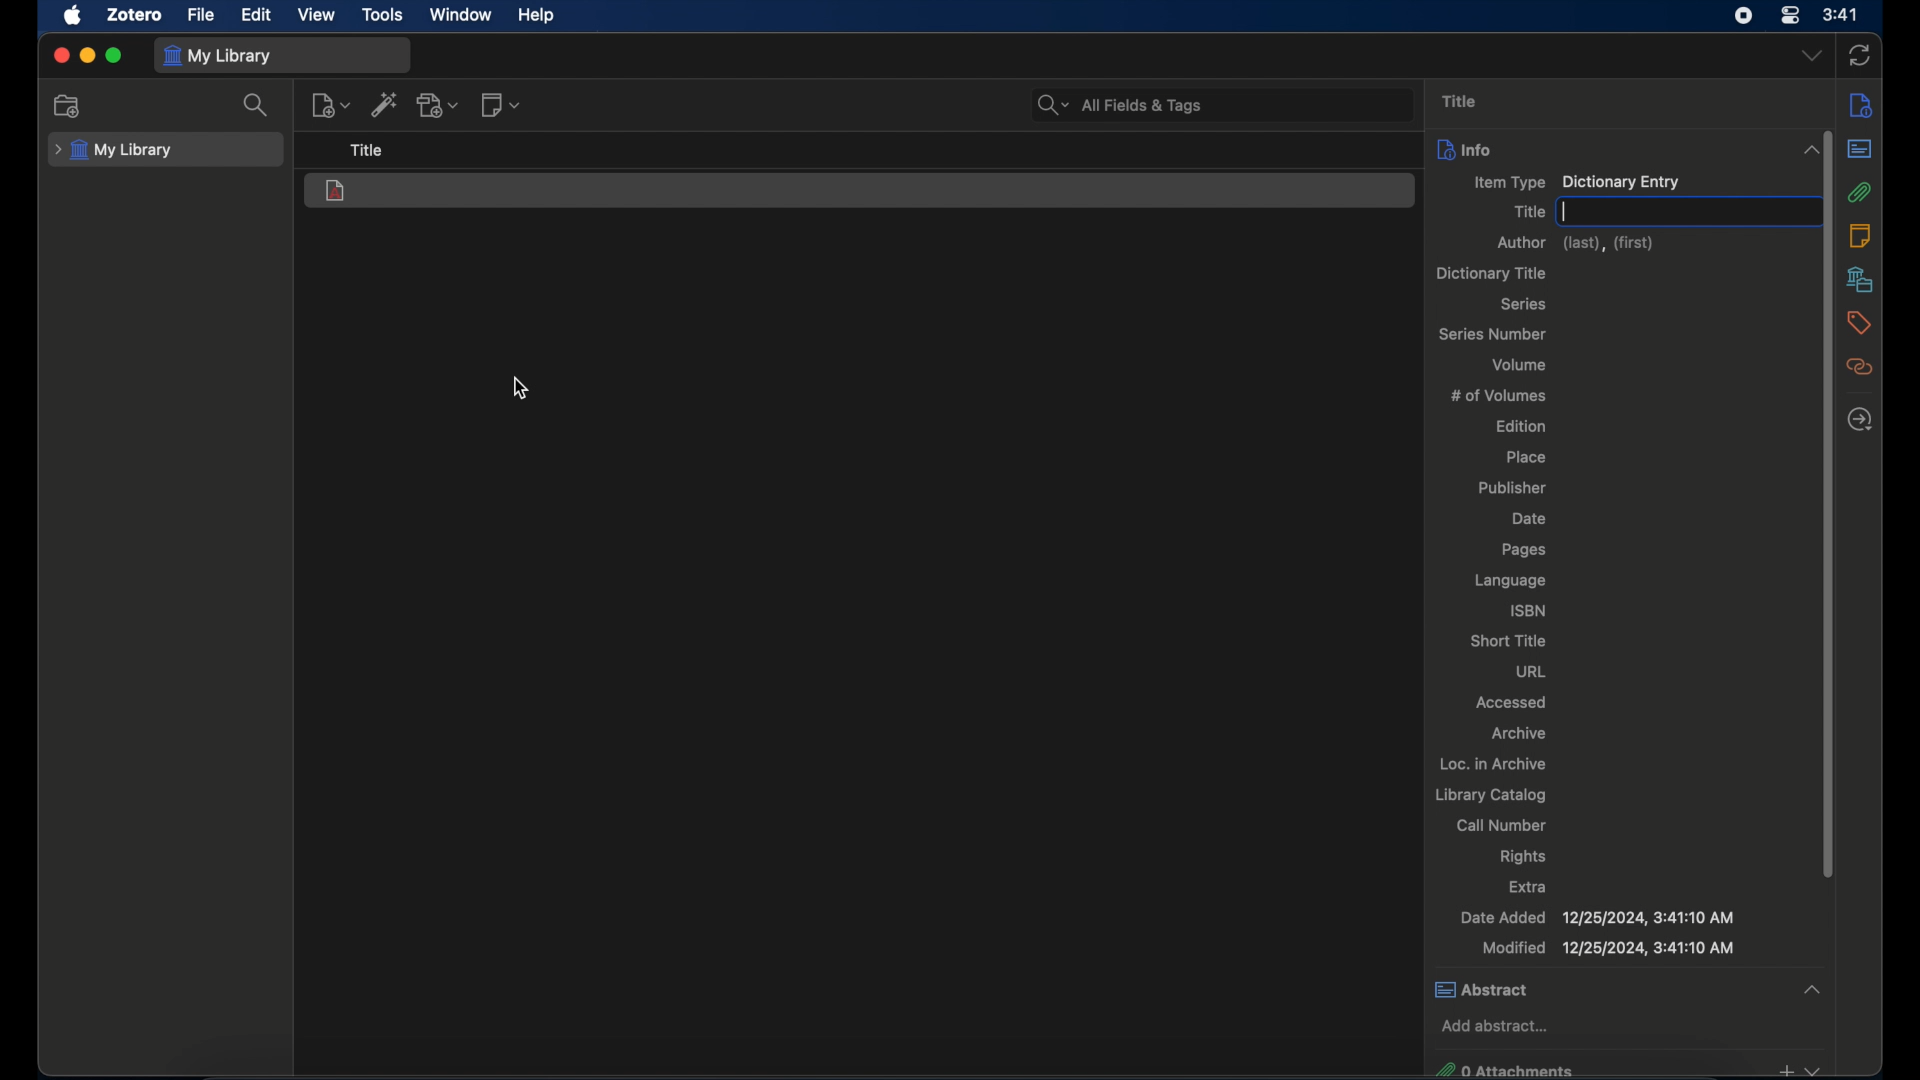 This screenshot has height=1080, width=1920. What do you see at coordinates (89, 56) in the screenshot?
I see `minimize` at bounding box center [89, 56].